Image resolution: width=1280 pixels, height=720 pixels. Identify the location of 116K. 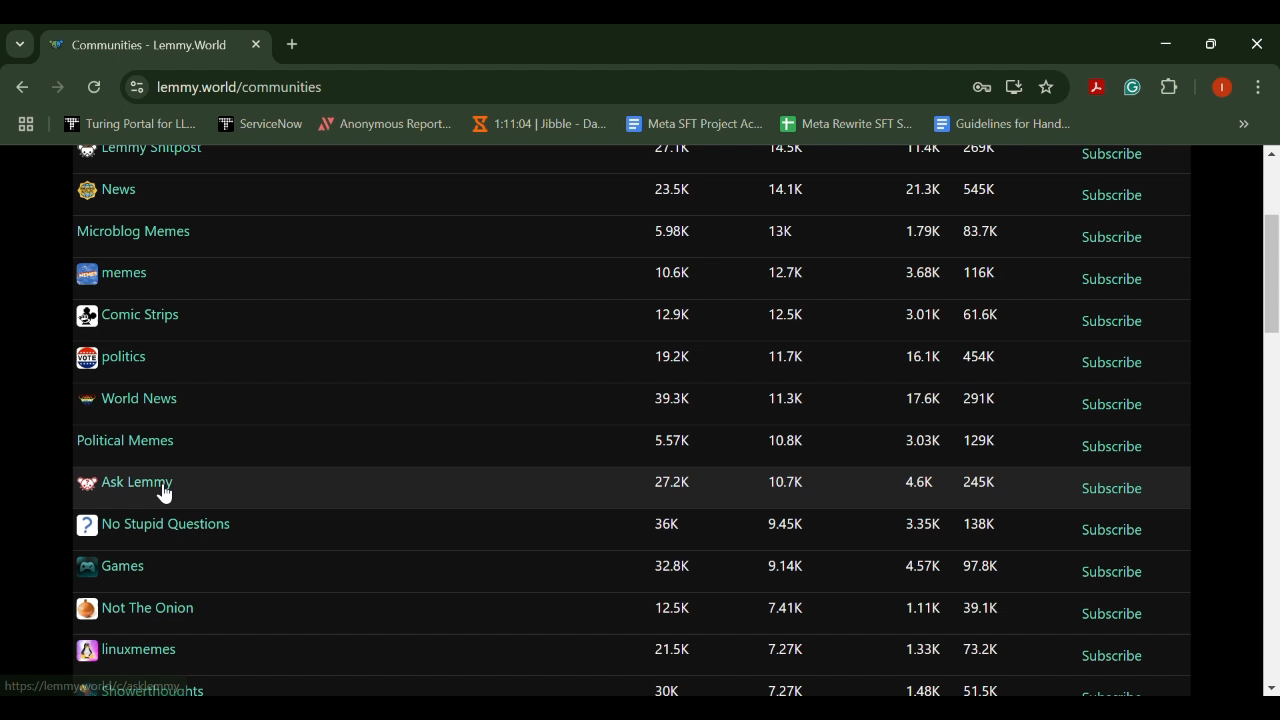
(978, 274).